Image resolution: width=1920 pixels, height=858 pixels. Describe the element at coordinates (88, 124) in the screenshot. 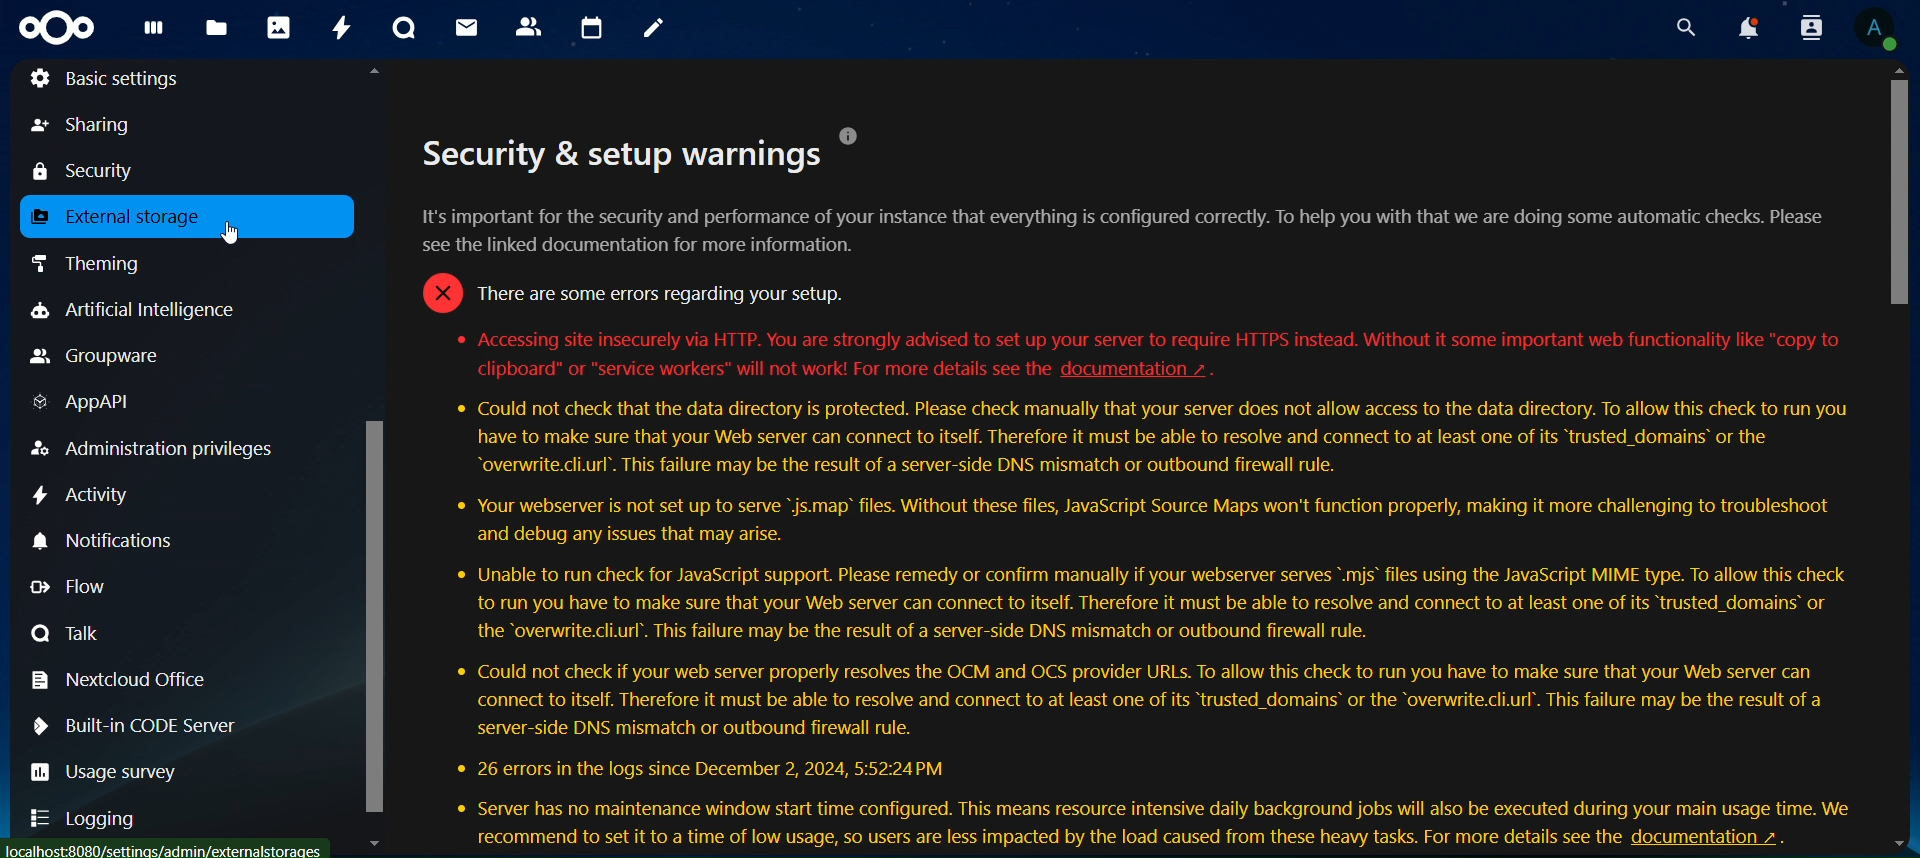

I see `sharing` at that location.